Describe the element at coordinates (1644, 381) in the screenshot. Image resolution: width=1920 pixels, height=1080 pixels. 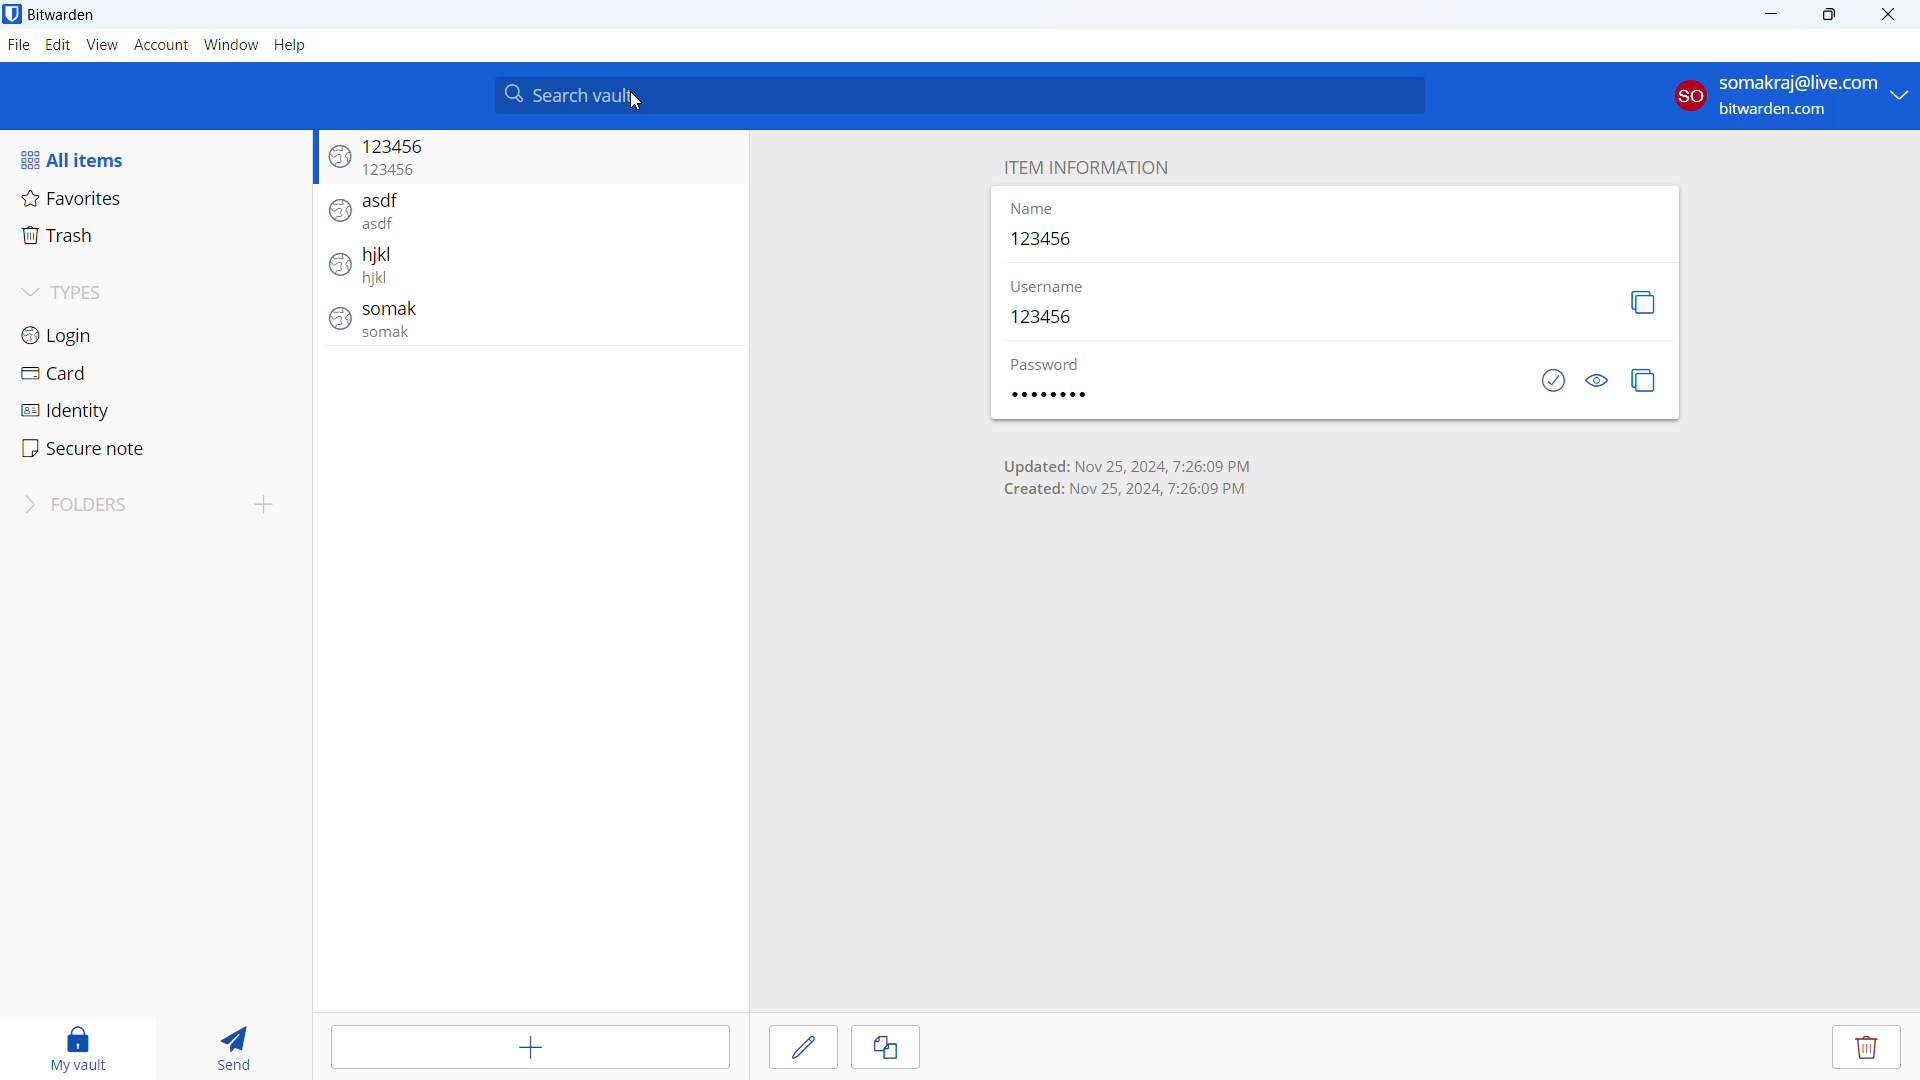
I see `copy password` at that location.